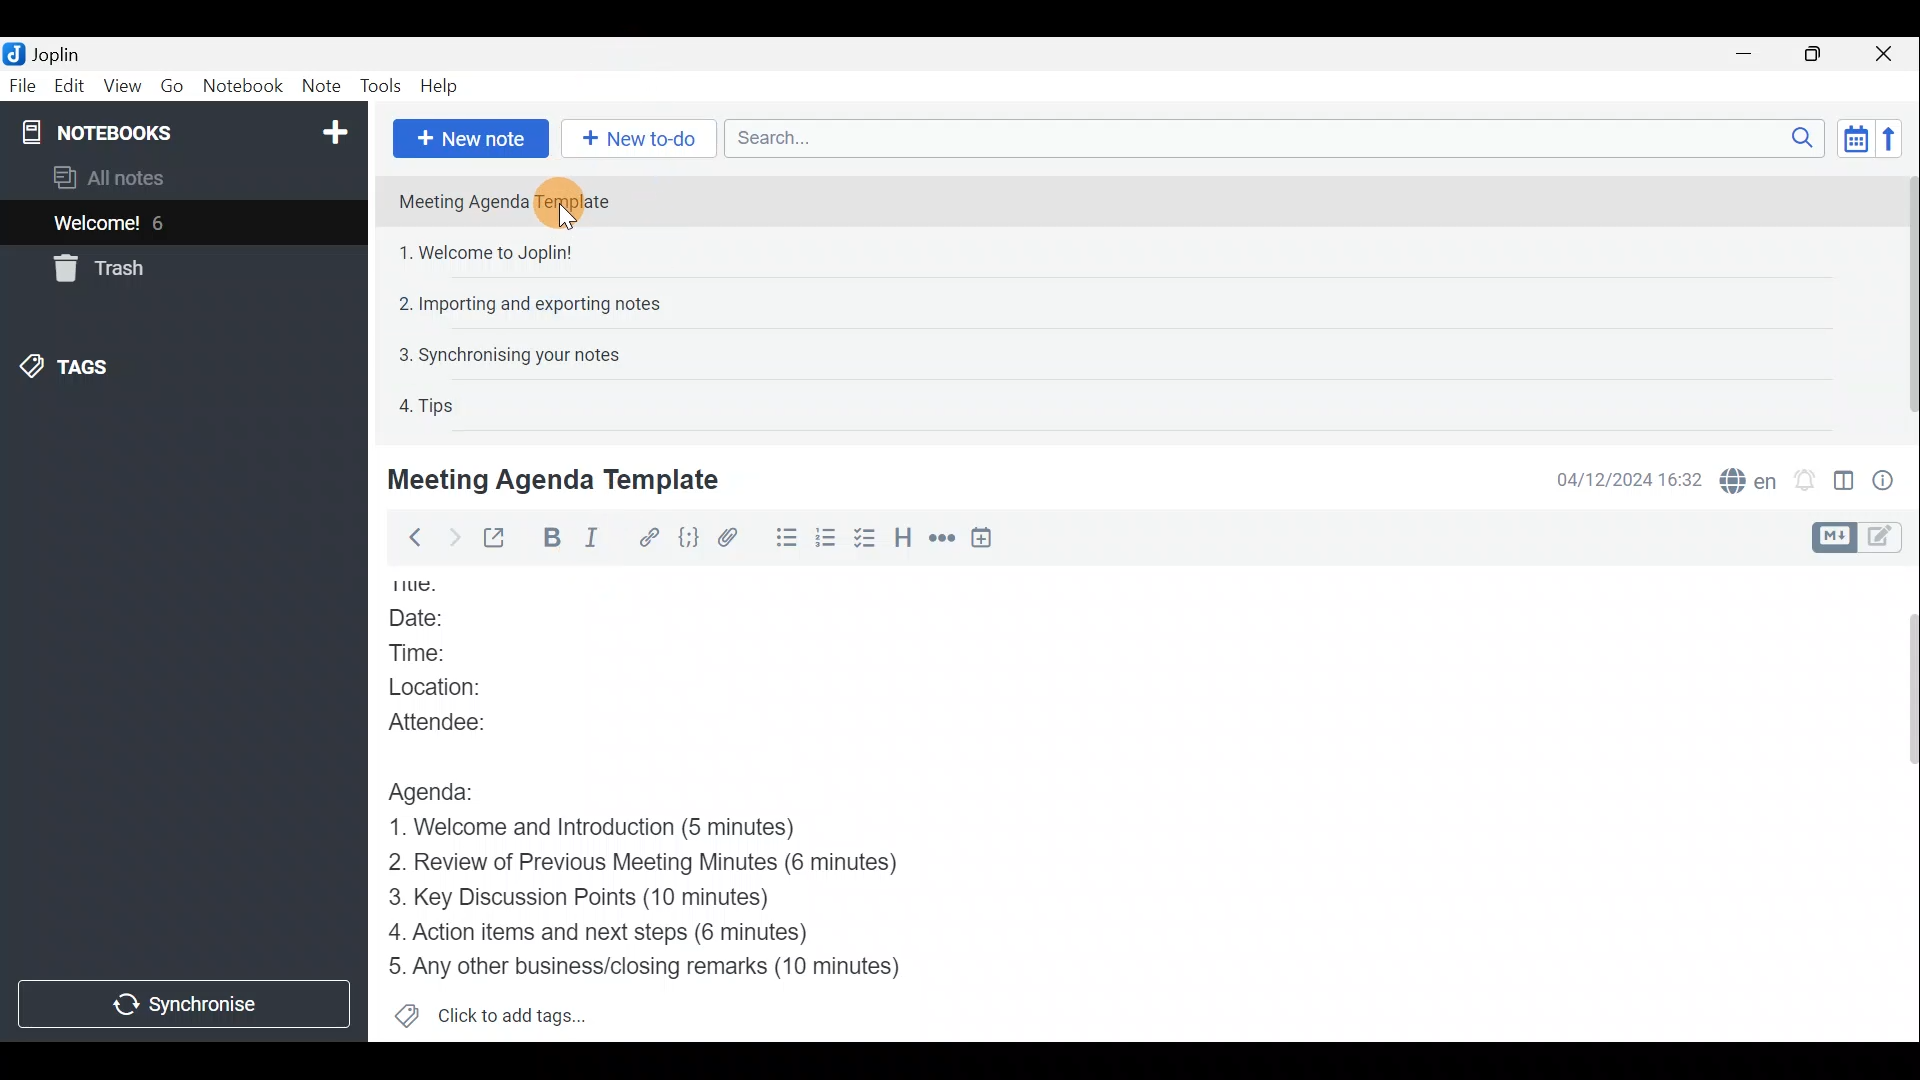 The height and width of the screenshot is (1080, 1920). Describe the element at coordinates (1852, 136) in the screenshot. I see `Toggle sort order` at that location.